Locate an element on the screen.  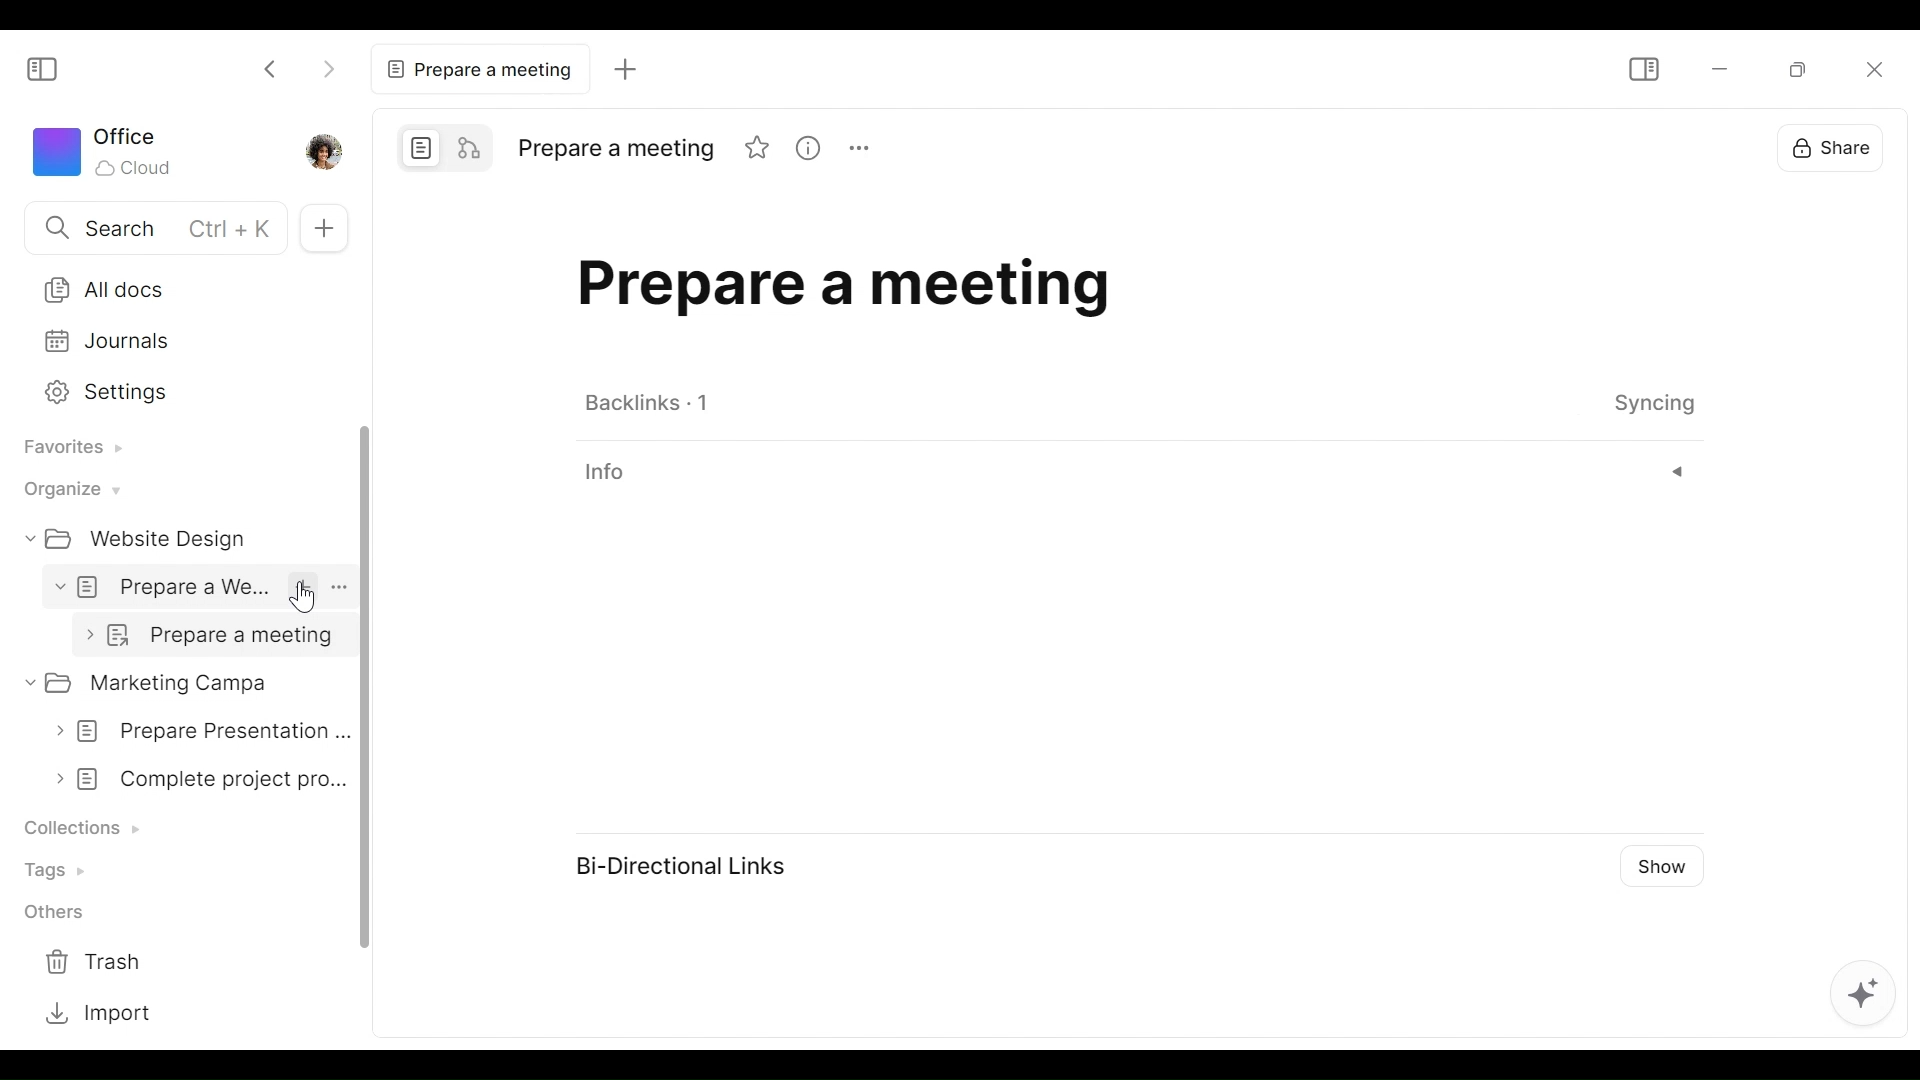
Profile Photo is located at coordinates (322, 150).